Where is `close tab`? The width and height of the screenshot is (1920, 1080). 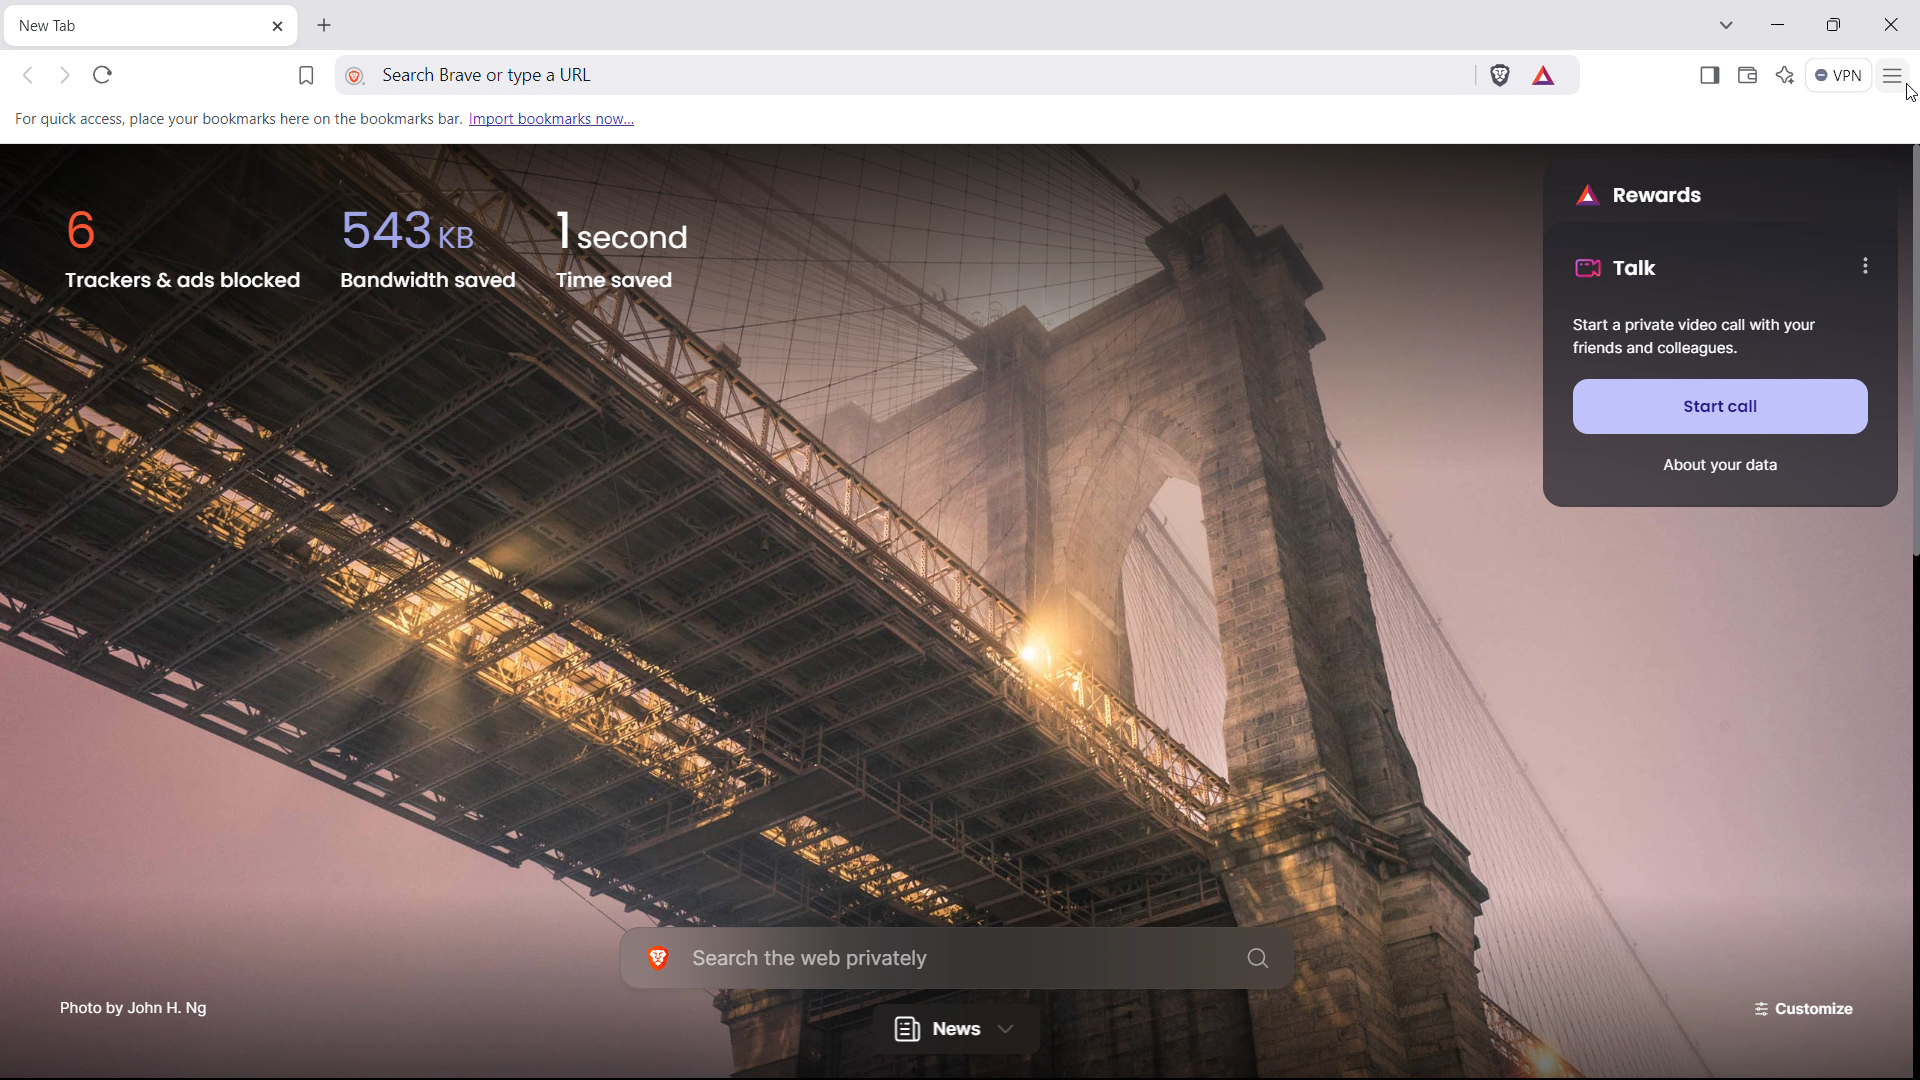 close tab is located at coordinates (276, 26).